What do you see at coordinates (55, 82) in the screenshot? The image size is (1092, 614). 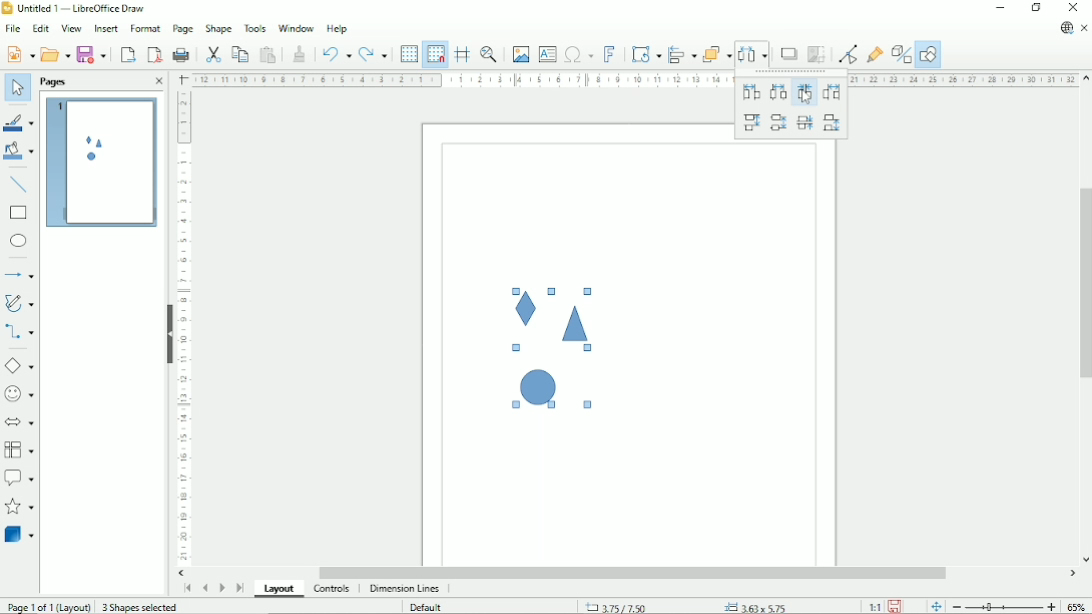 I see `Pages` at bounding box center [55, 82].